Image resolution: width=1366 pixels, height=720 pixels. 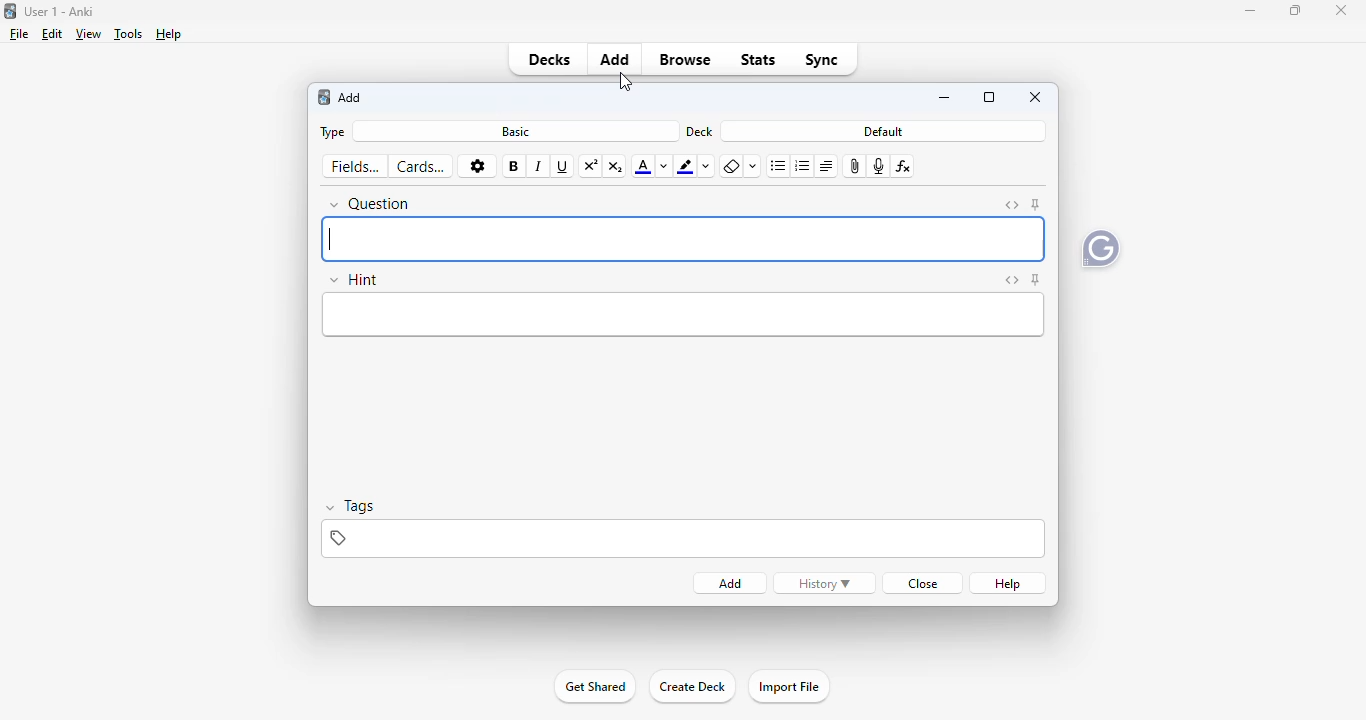 What do you see at coordinates (615, 59) in the screenshot?
I see `add` at bounding box center [615, 59].